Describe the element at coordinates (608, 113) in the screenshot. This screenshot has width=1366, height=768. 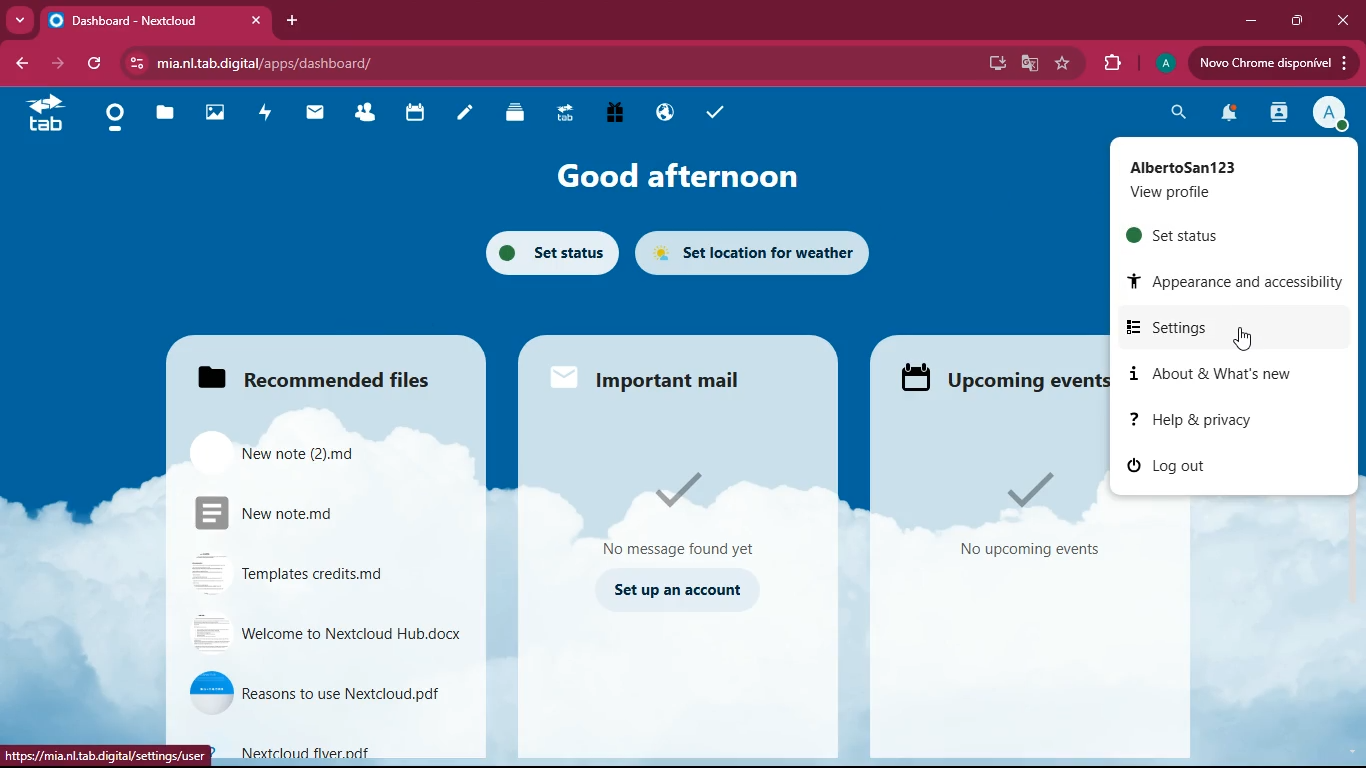
I see `gift` at that location.